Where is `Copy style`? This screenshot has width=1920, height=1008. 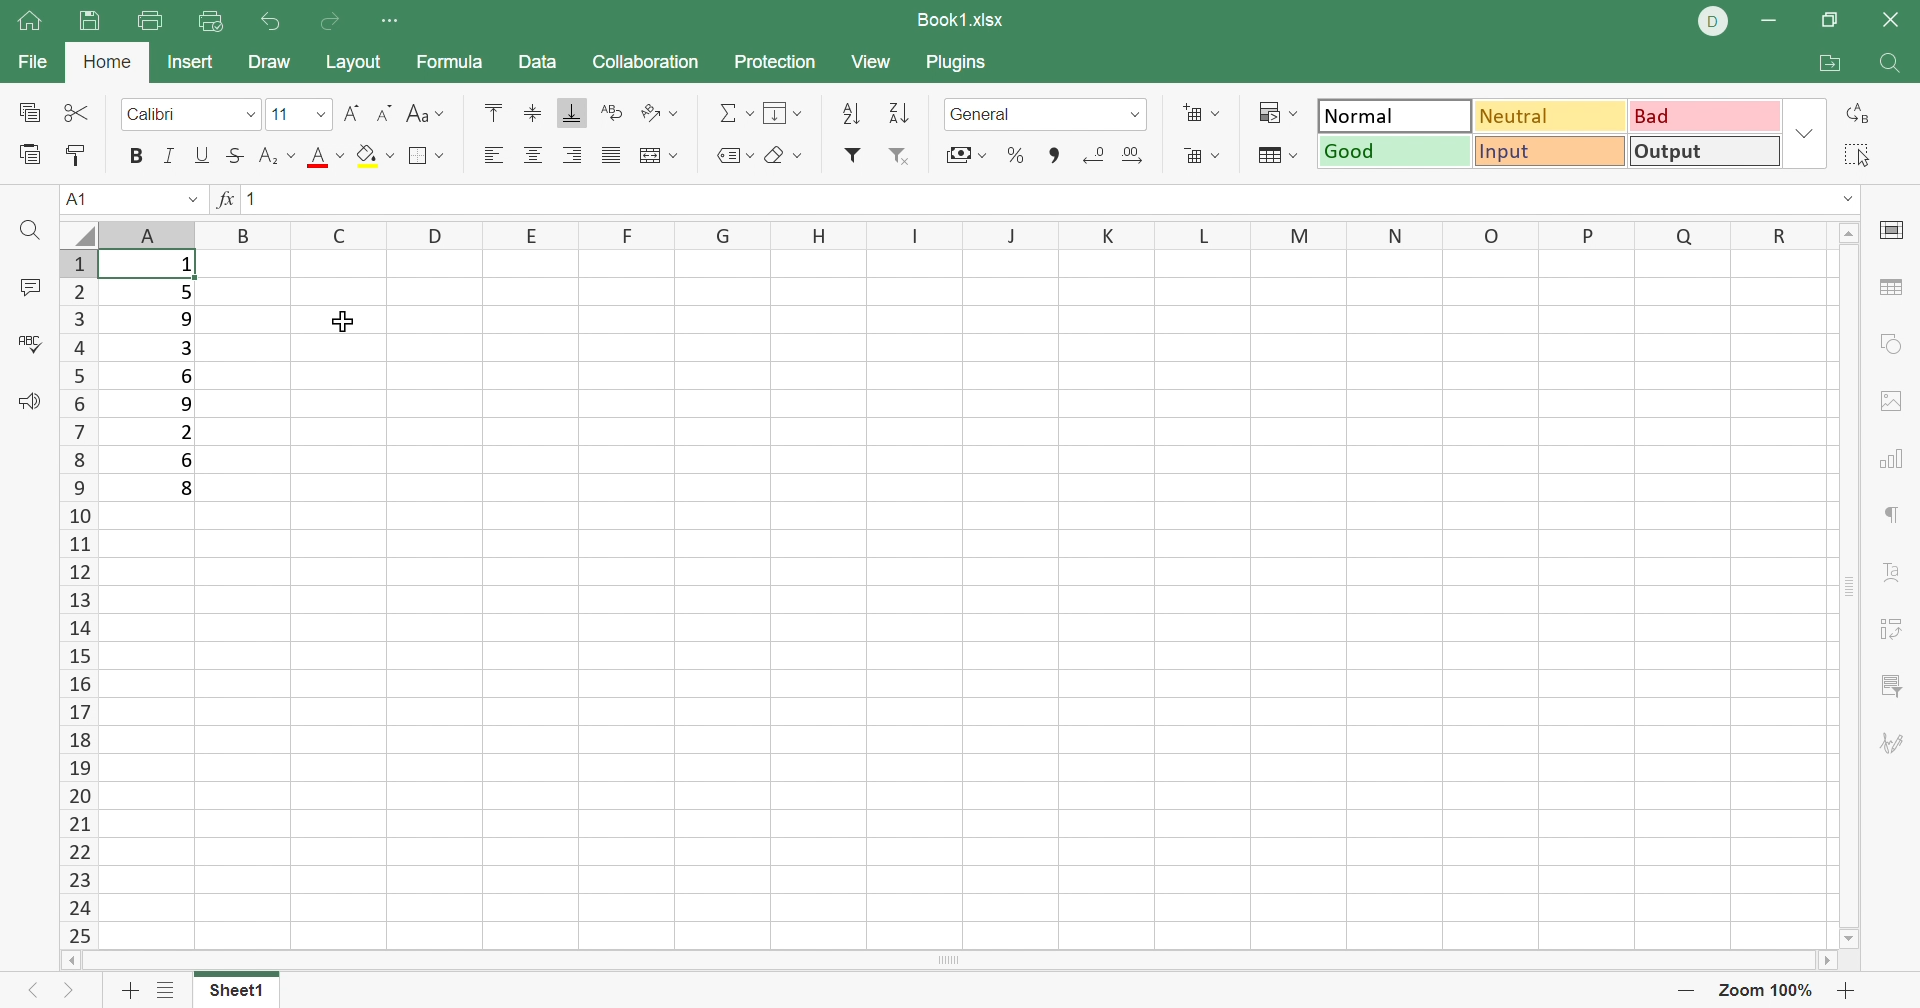 Copy style is located at coordinates (75, 154).